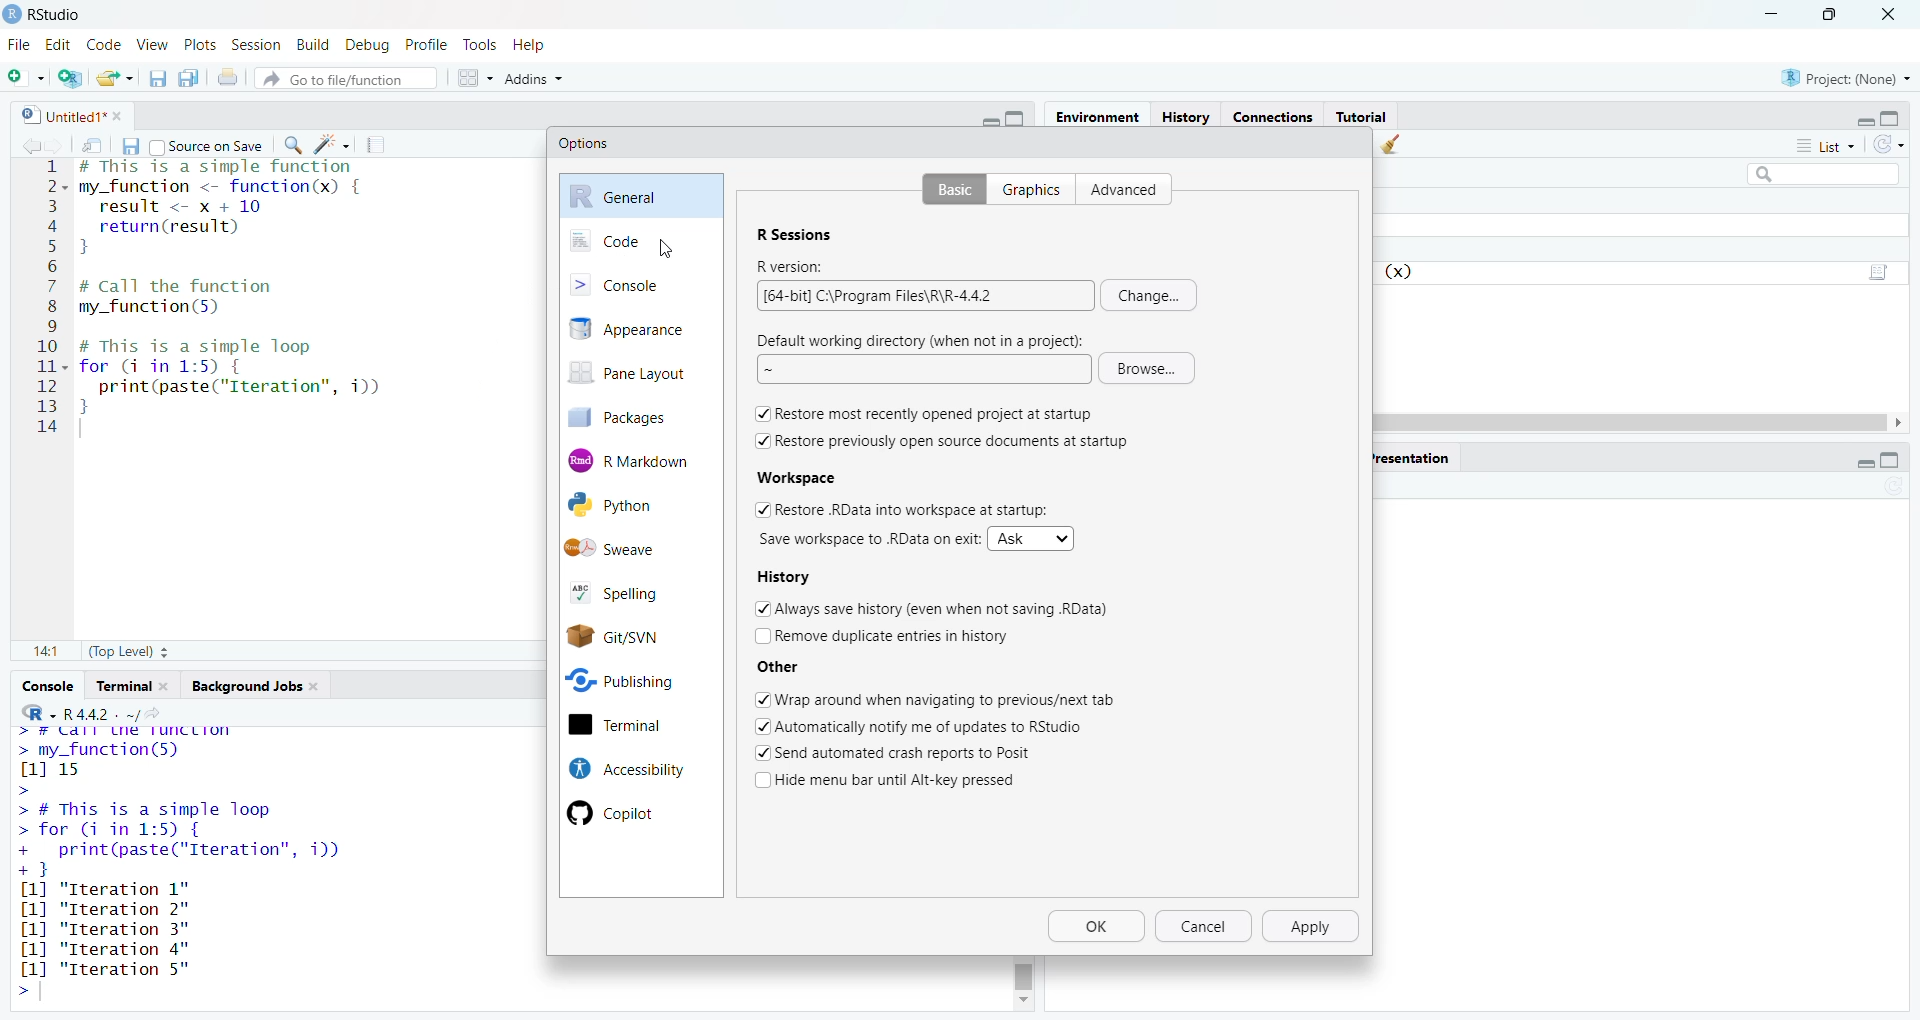 This screenshot has width=1920, height=1020. Describe the element at coordinates (1901, 461) in the screenshot. I see `maximize` at that location.